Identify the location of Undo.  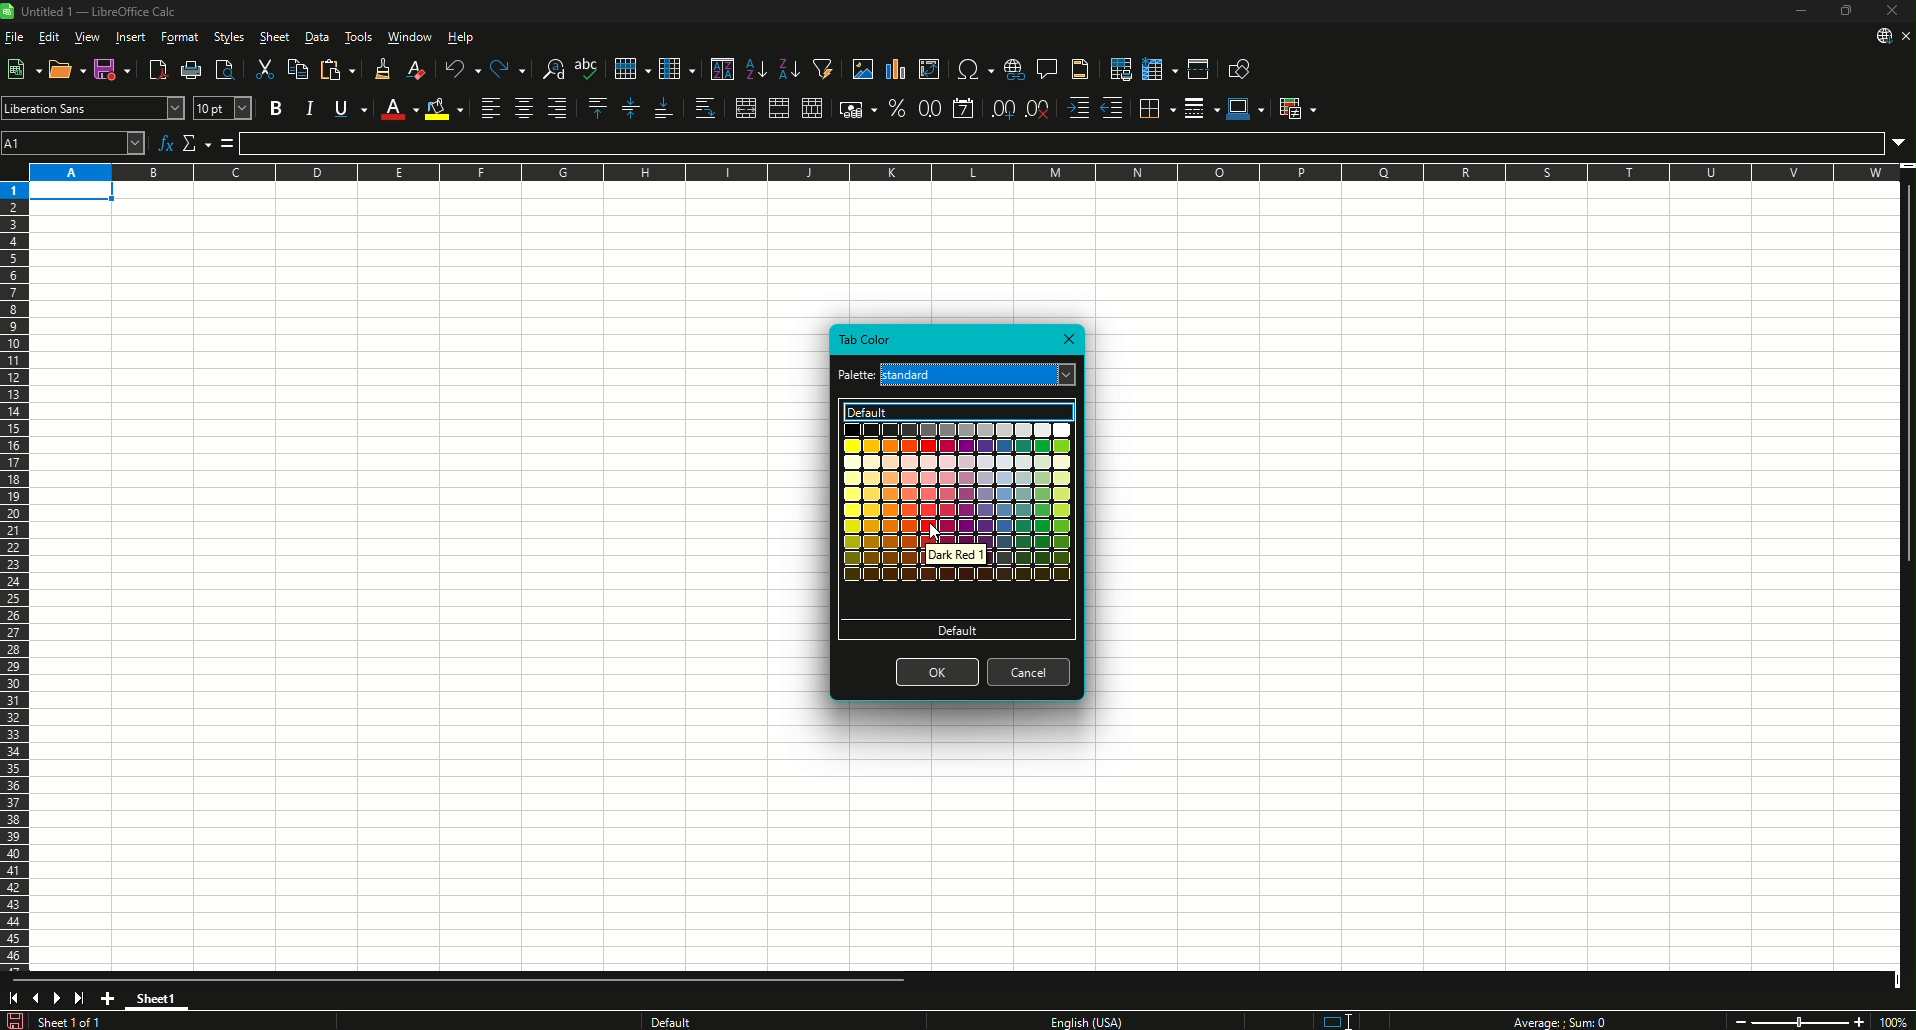
(463, 69).